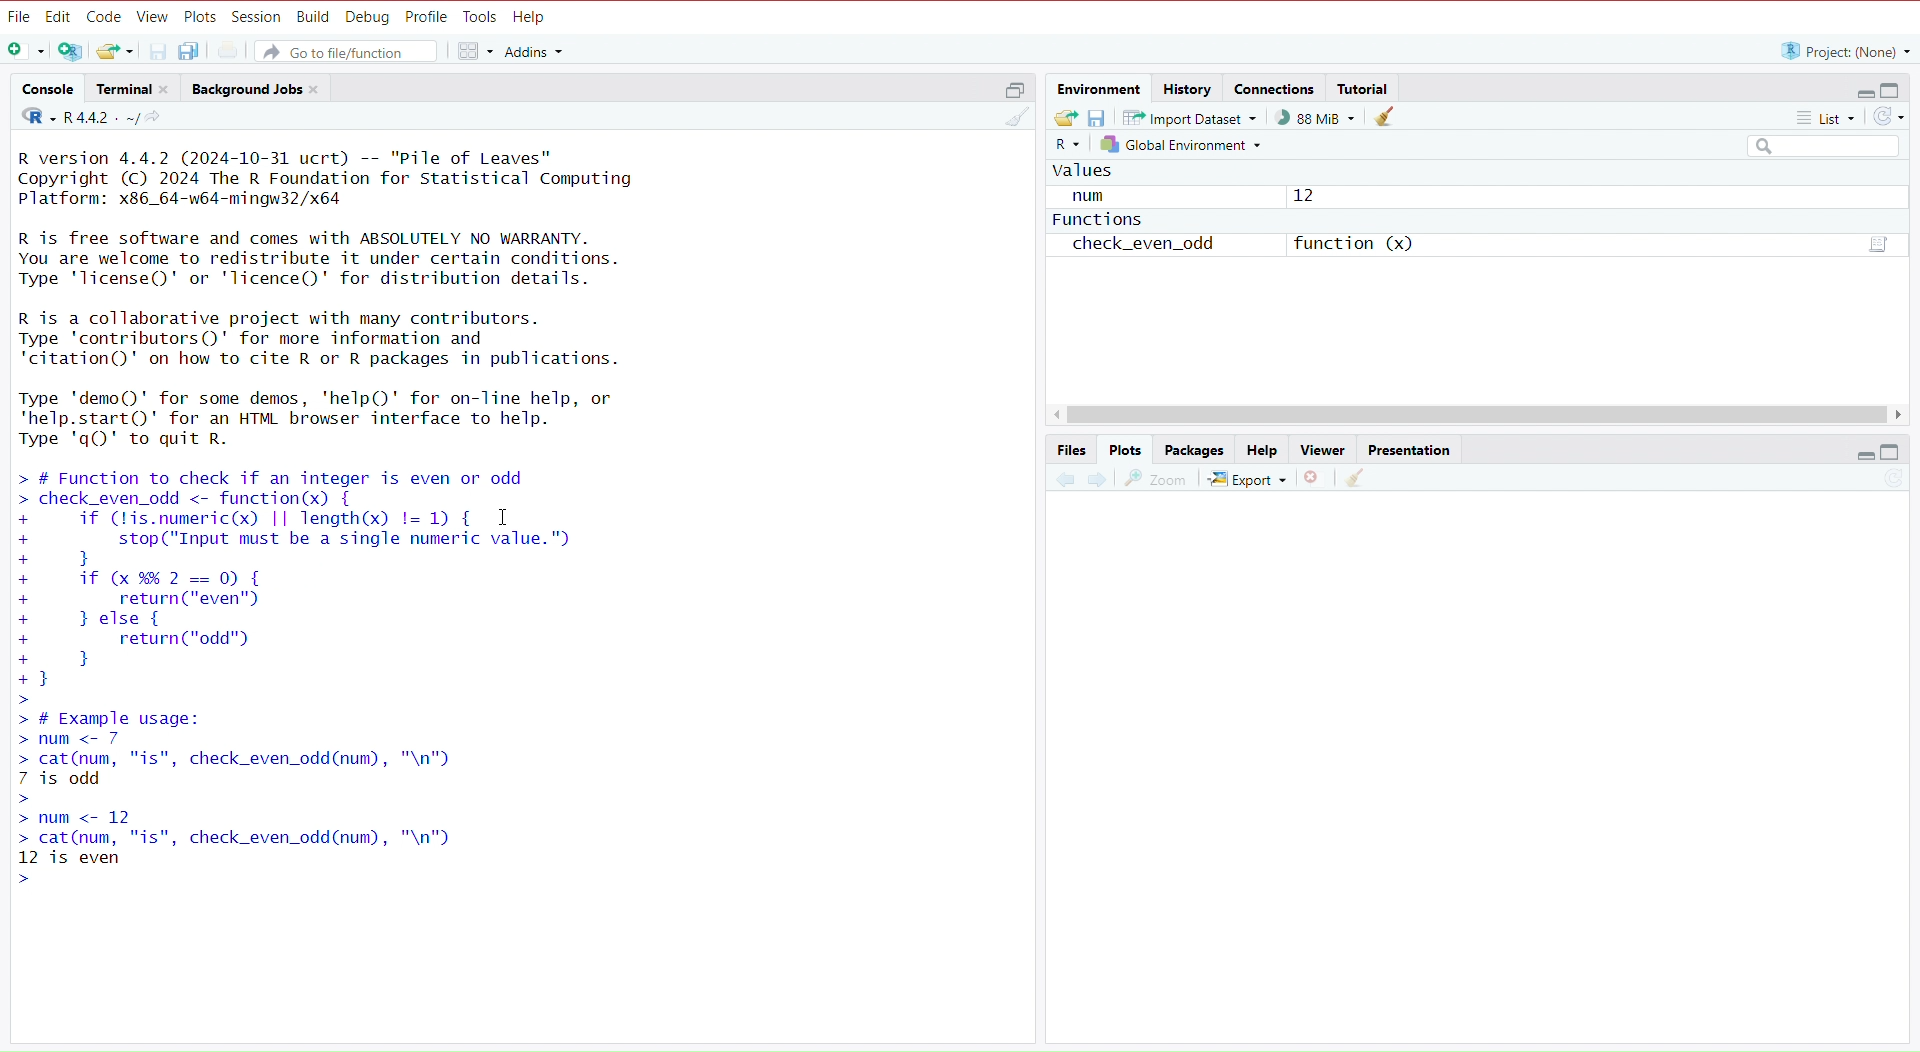 This screenshot has height=1052, width=1920. I want to click on help, so click(533, 18).